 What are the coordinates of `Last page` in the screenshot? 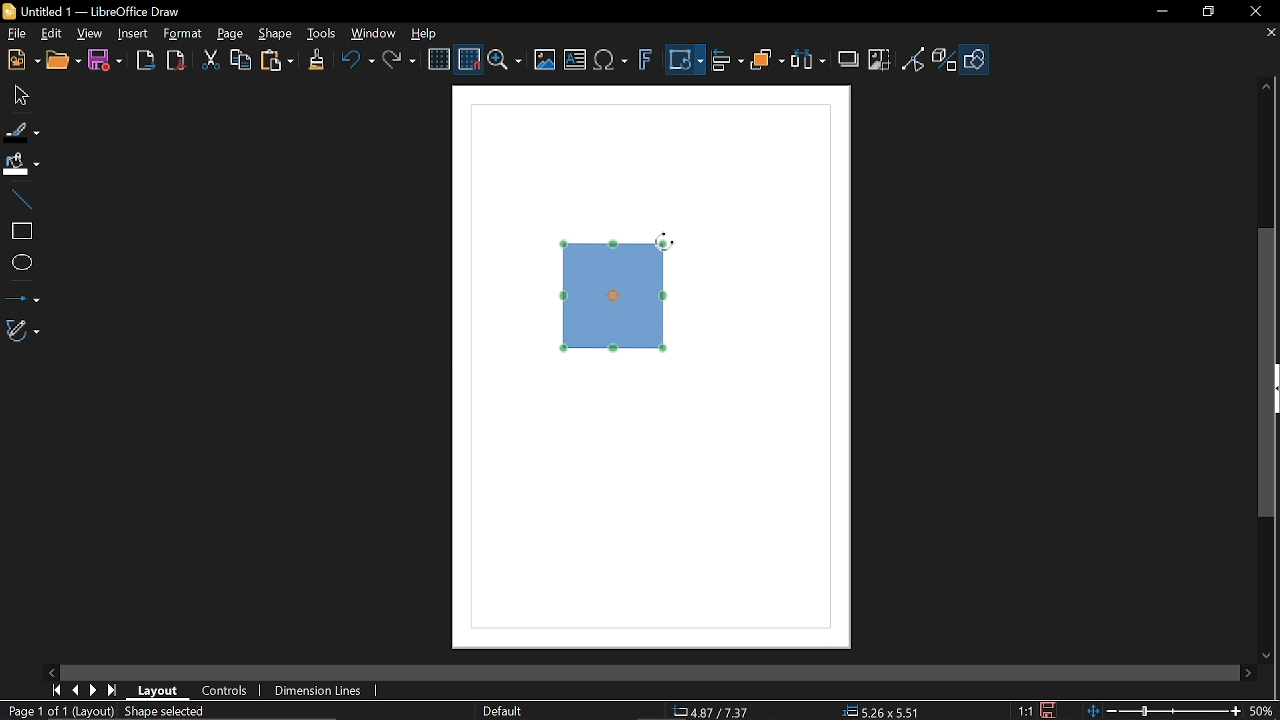 It's located at (112, 691).